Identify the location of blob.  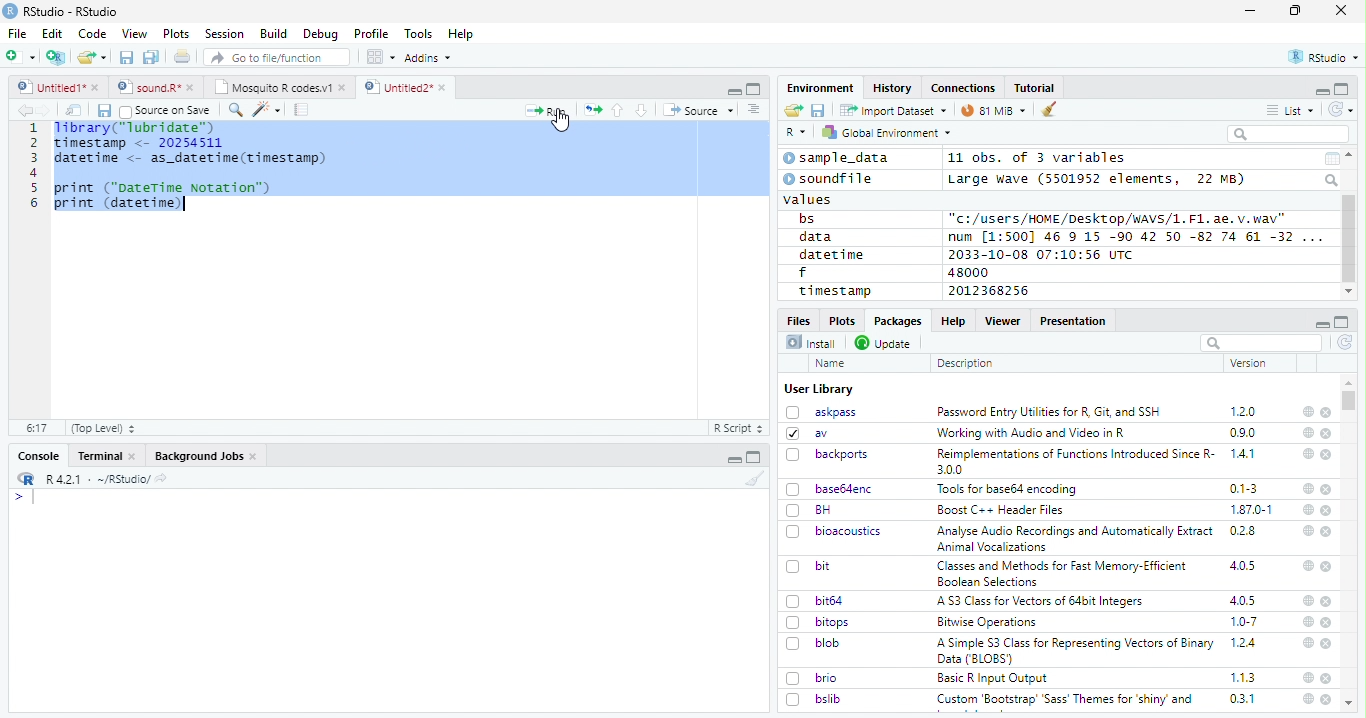
(813, 643).